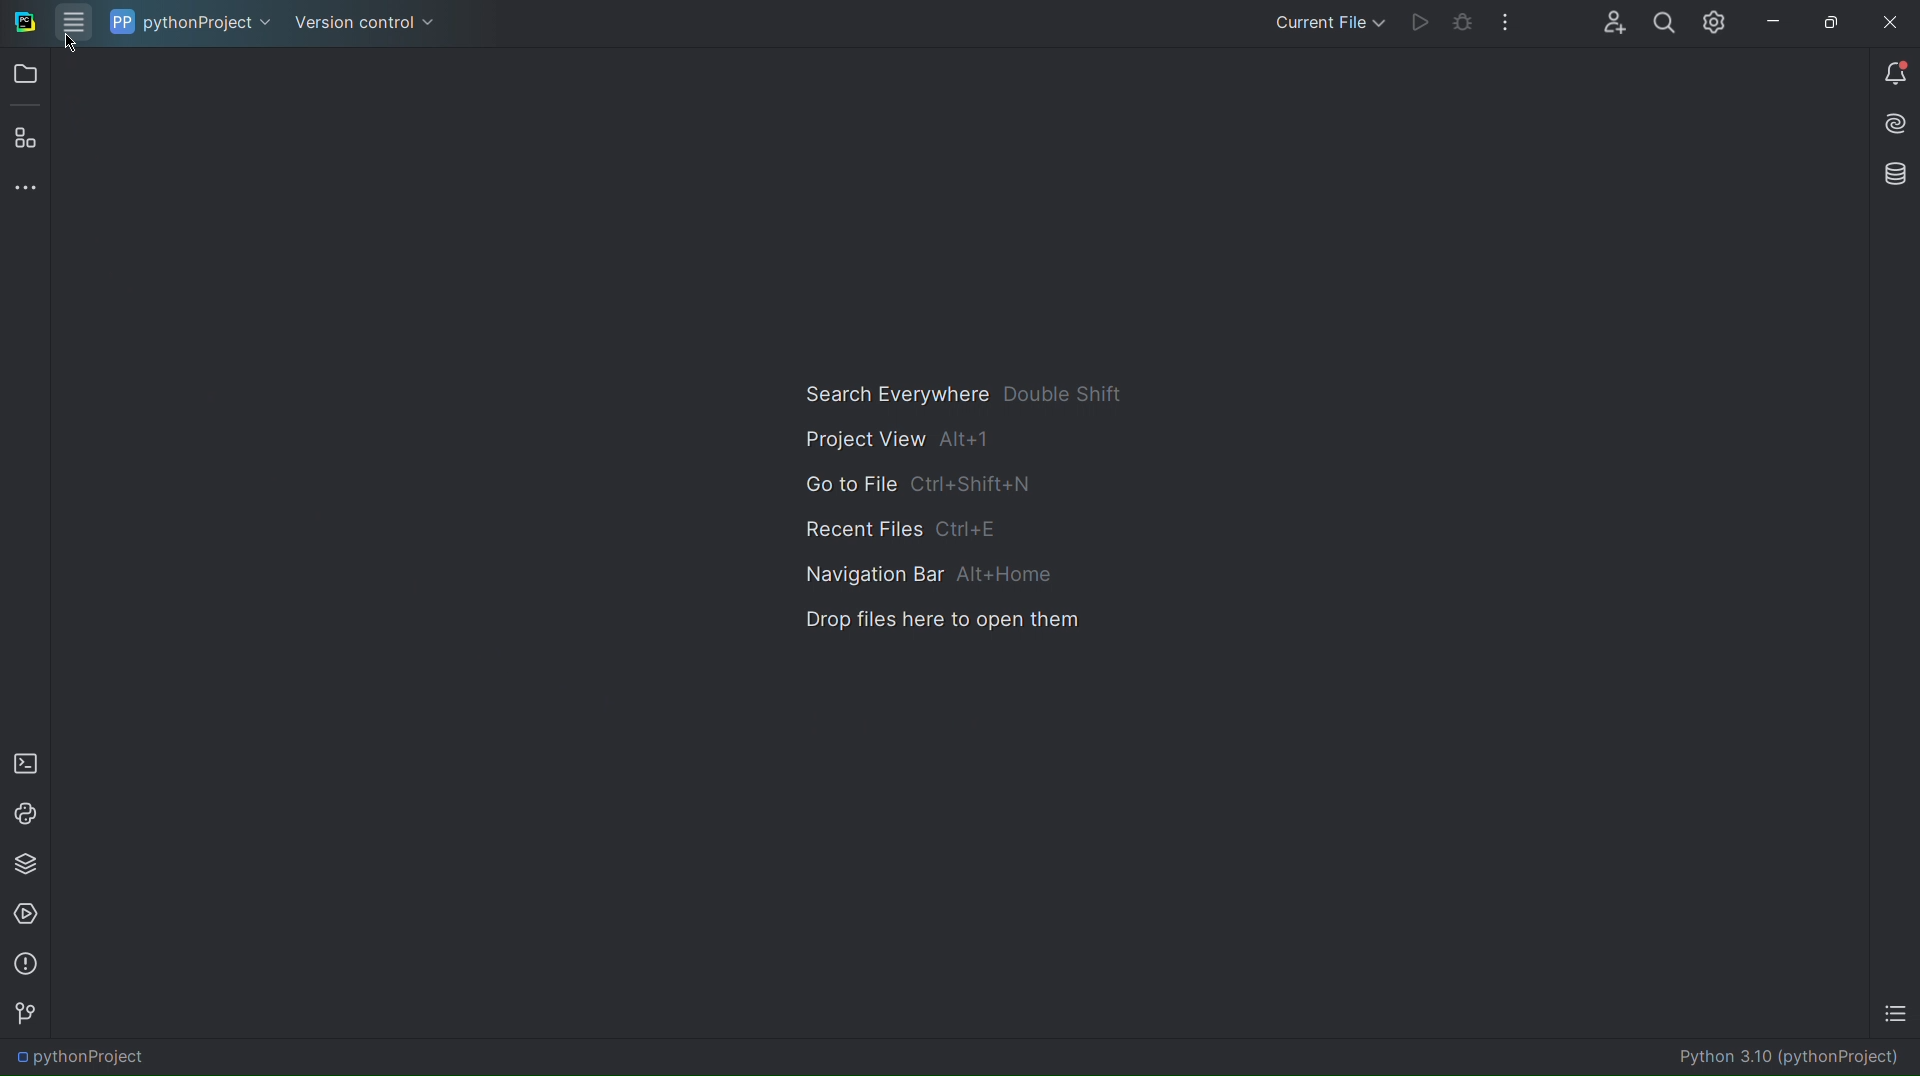  Describe the element at coordinates (1605, 22) in the screenshot. I see `Account` at that location.